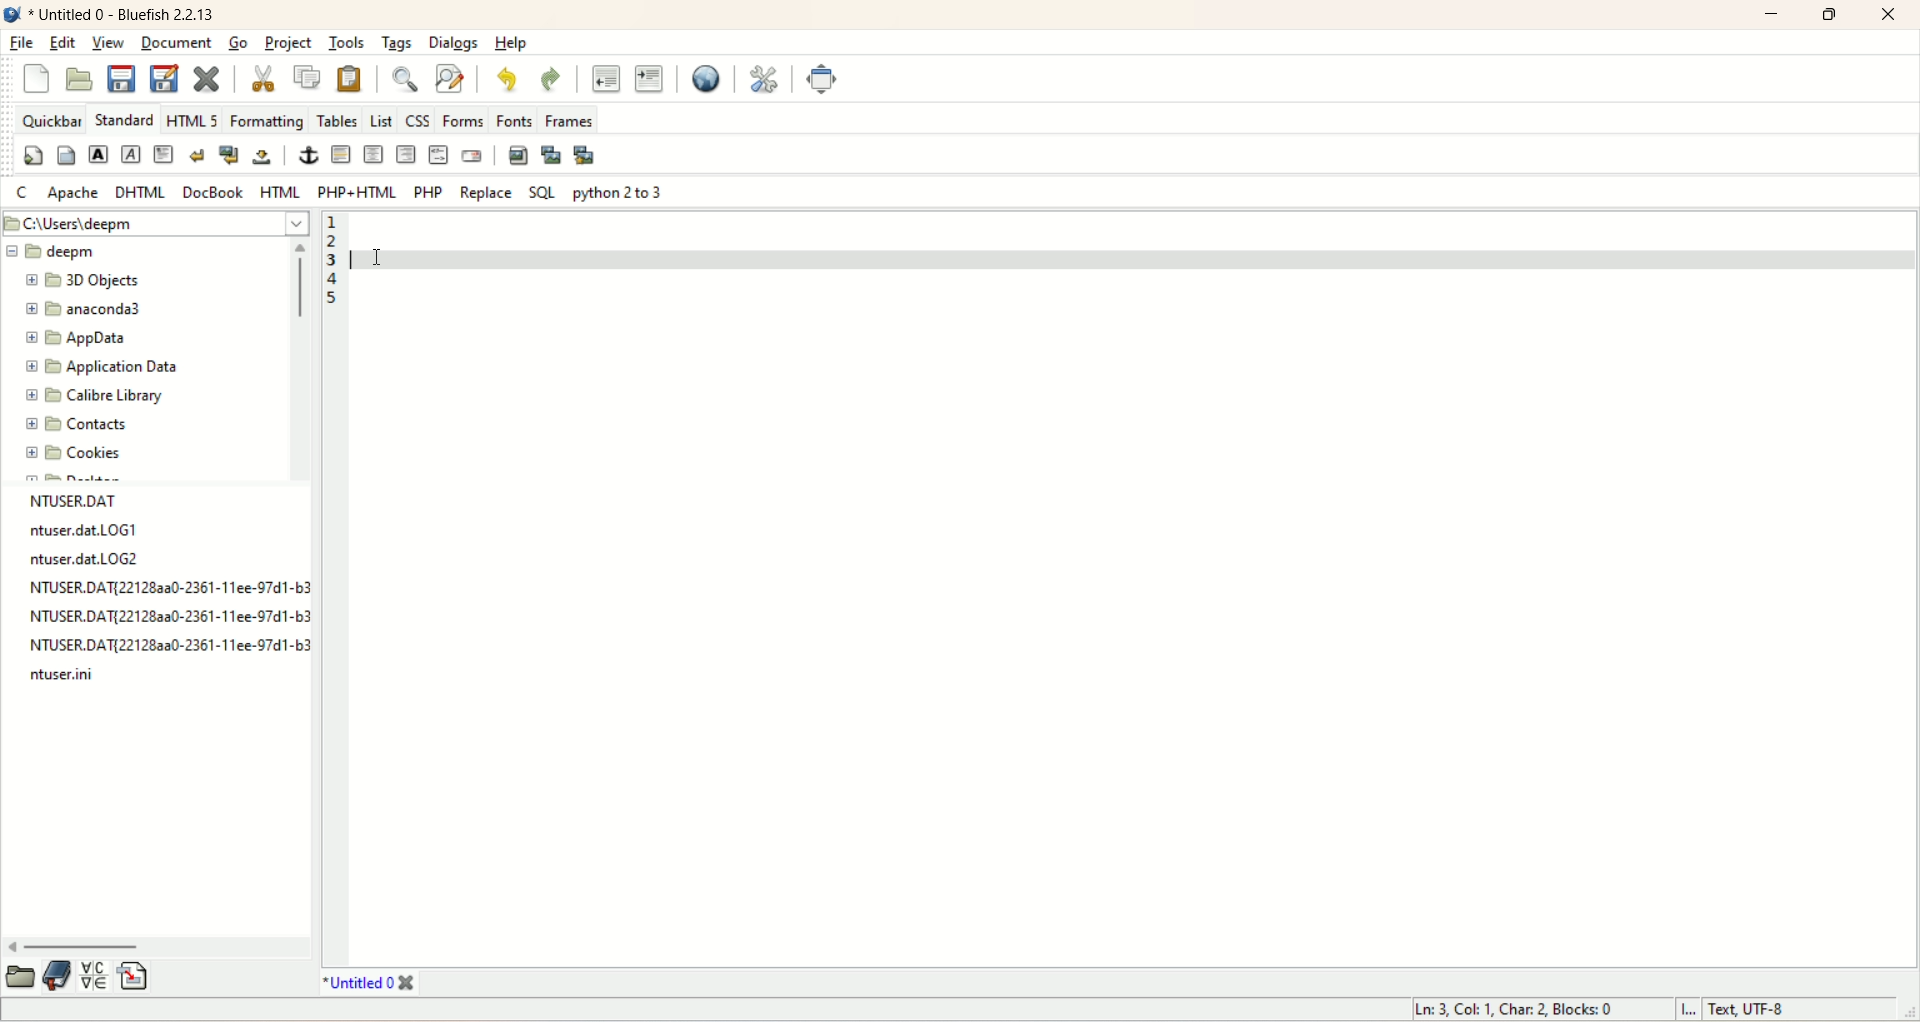 Image resolution: width=1920 pixels, height=1022 pixels. I want to click on C, so click(21, 194).